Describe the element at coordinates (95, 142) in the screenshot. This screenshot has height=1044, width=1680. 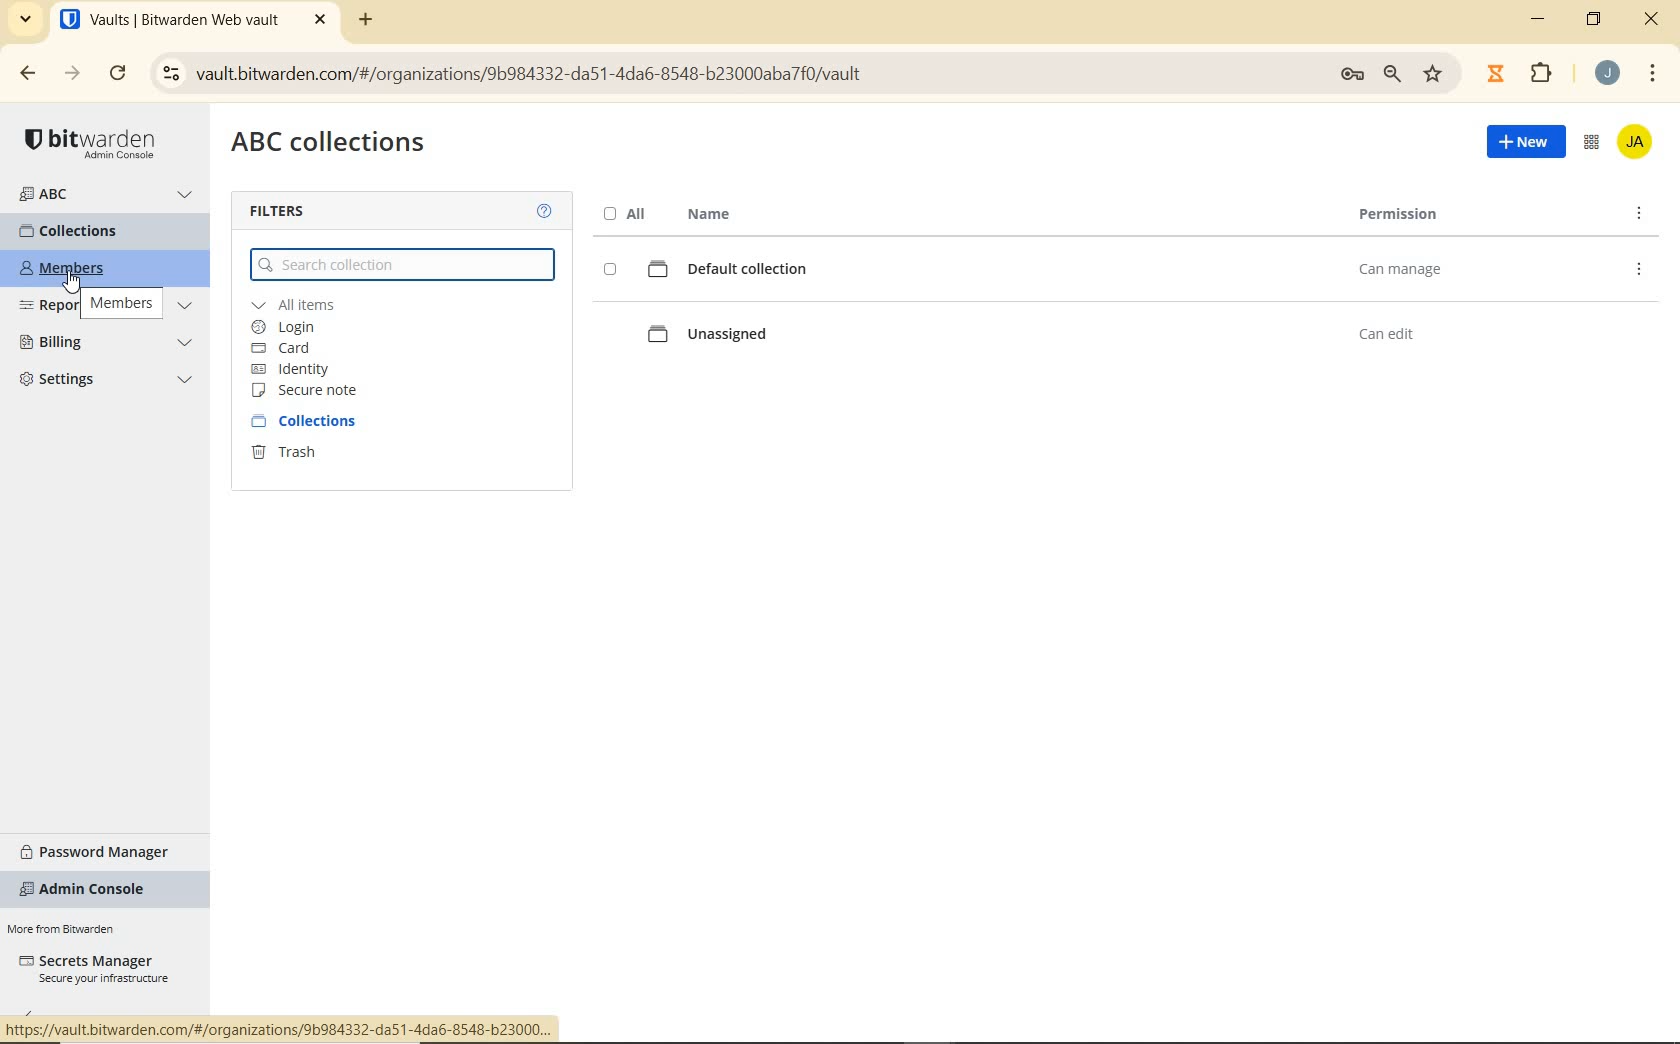
I see `LOGO` at that location.